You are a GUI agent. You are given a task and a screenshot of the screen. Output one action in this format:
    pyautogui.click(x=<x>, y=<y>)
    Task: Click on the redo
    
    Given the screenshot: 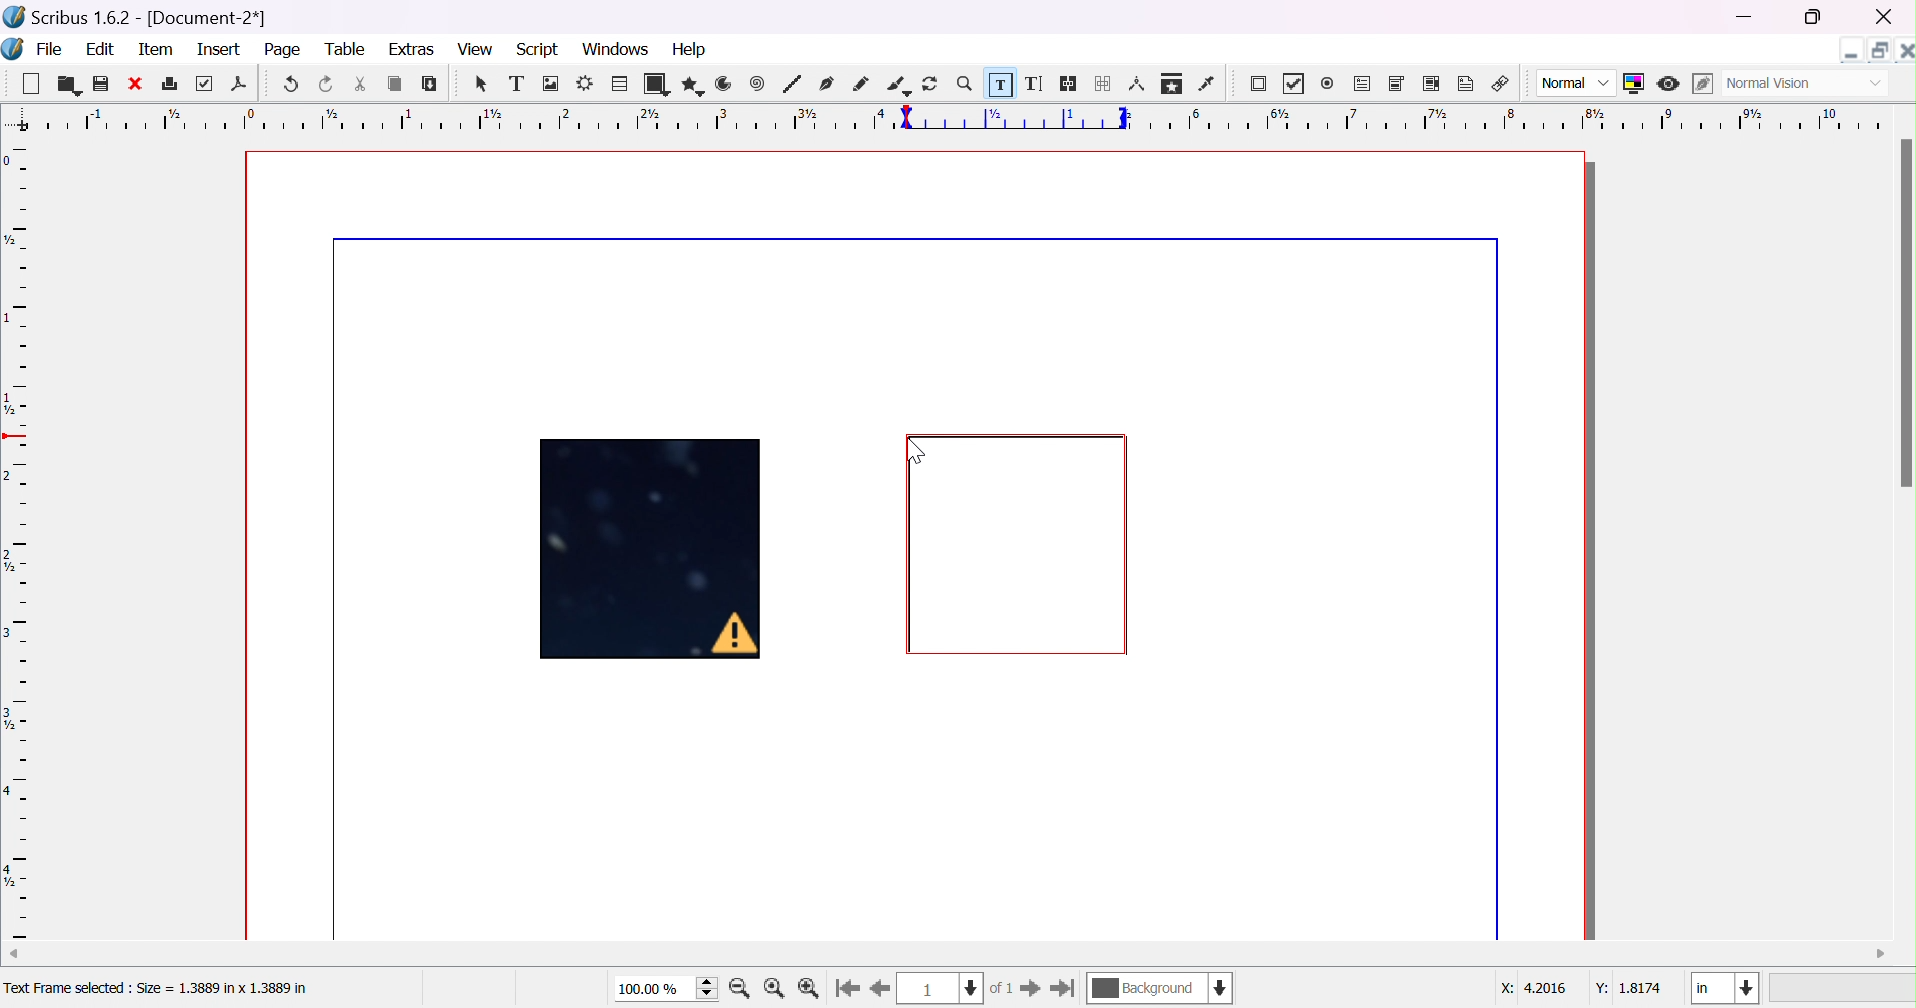 What is the action you would take?
    pyautogui.click(x=327, y=84)
    